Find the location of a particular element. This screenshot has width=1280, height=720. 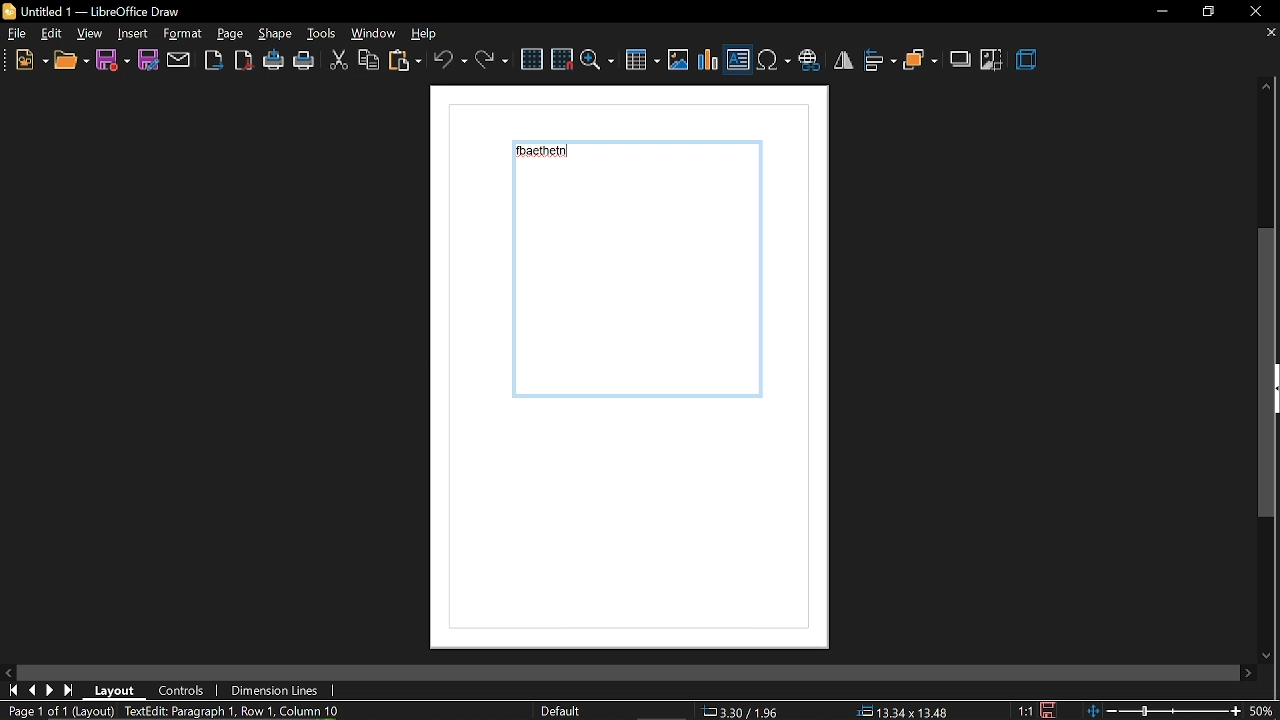

insert is located at coordinates (185, 34).